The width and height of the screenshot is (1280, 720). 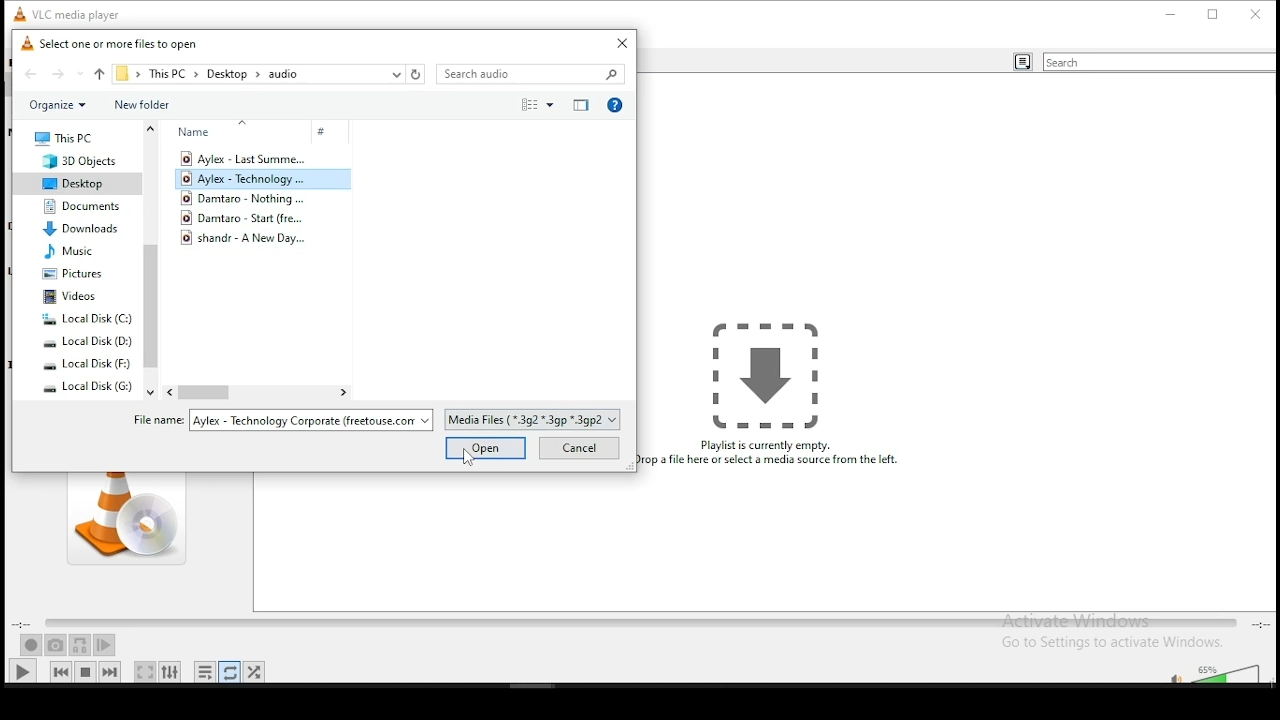 I want to click on system drive 2, so click(x=88, y=342).